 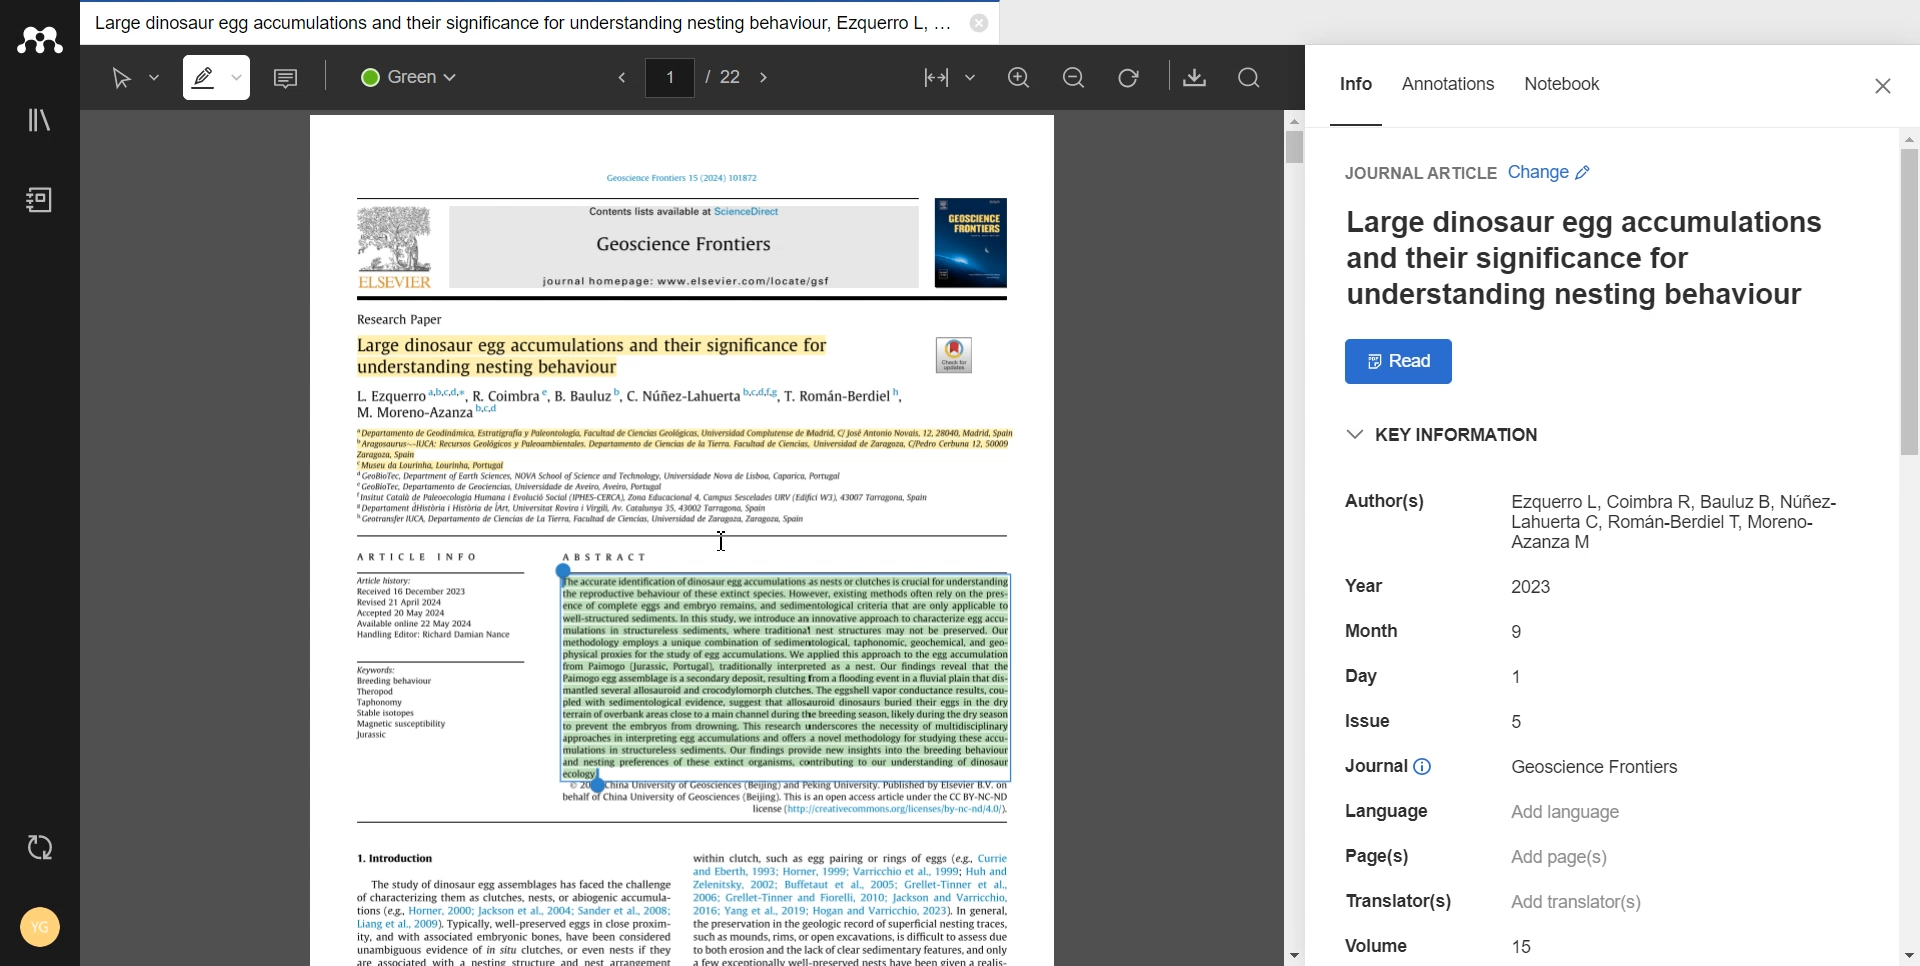 What do you see at coordinates (646, 500) in the screenshot?
I see `text paragraph` at bounding box center [646, 500].